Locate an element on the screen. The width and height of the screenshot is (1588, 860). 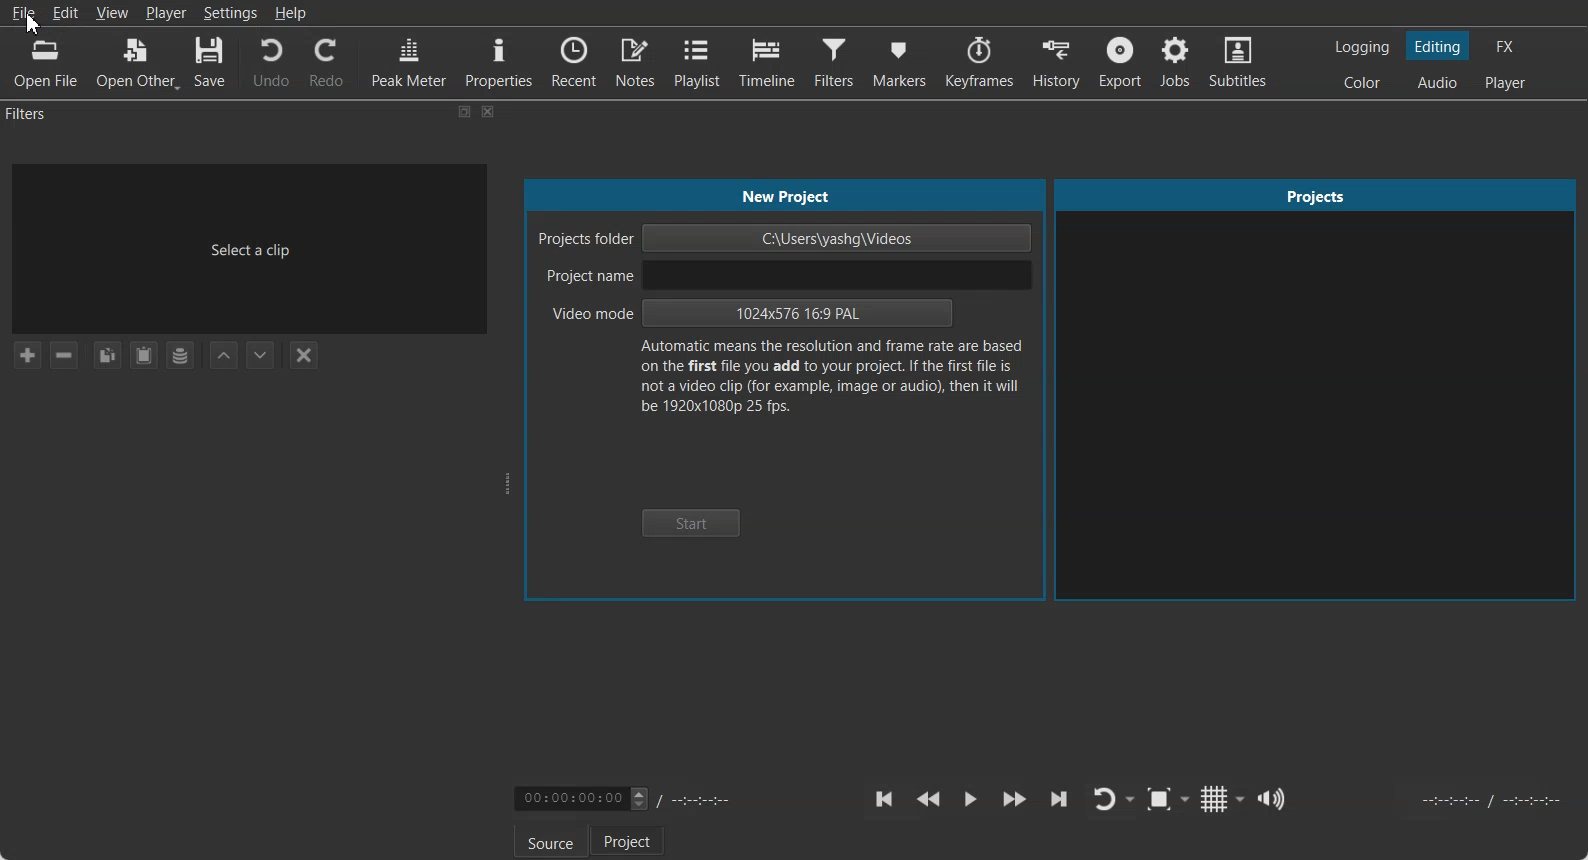
Play quickly backward is located at coordinates (928, 800).